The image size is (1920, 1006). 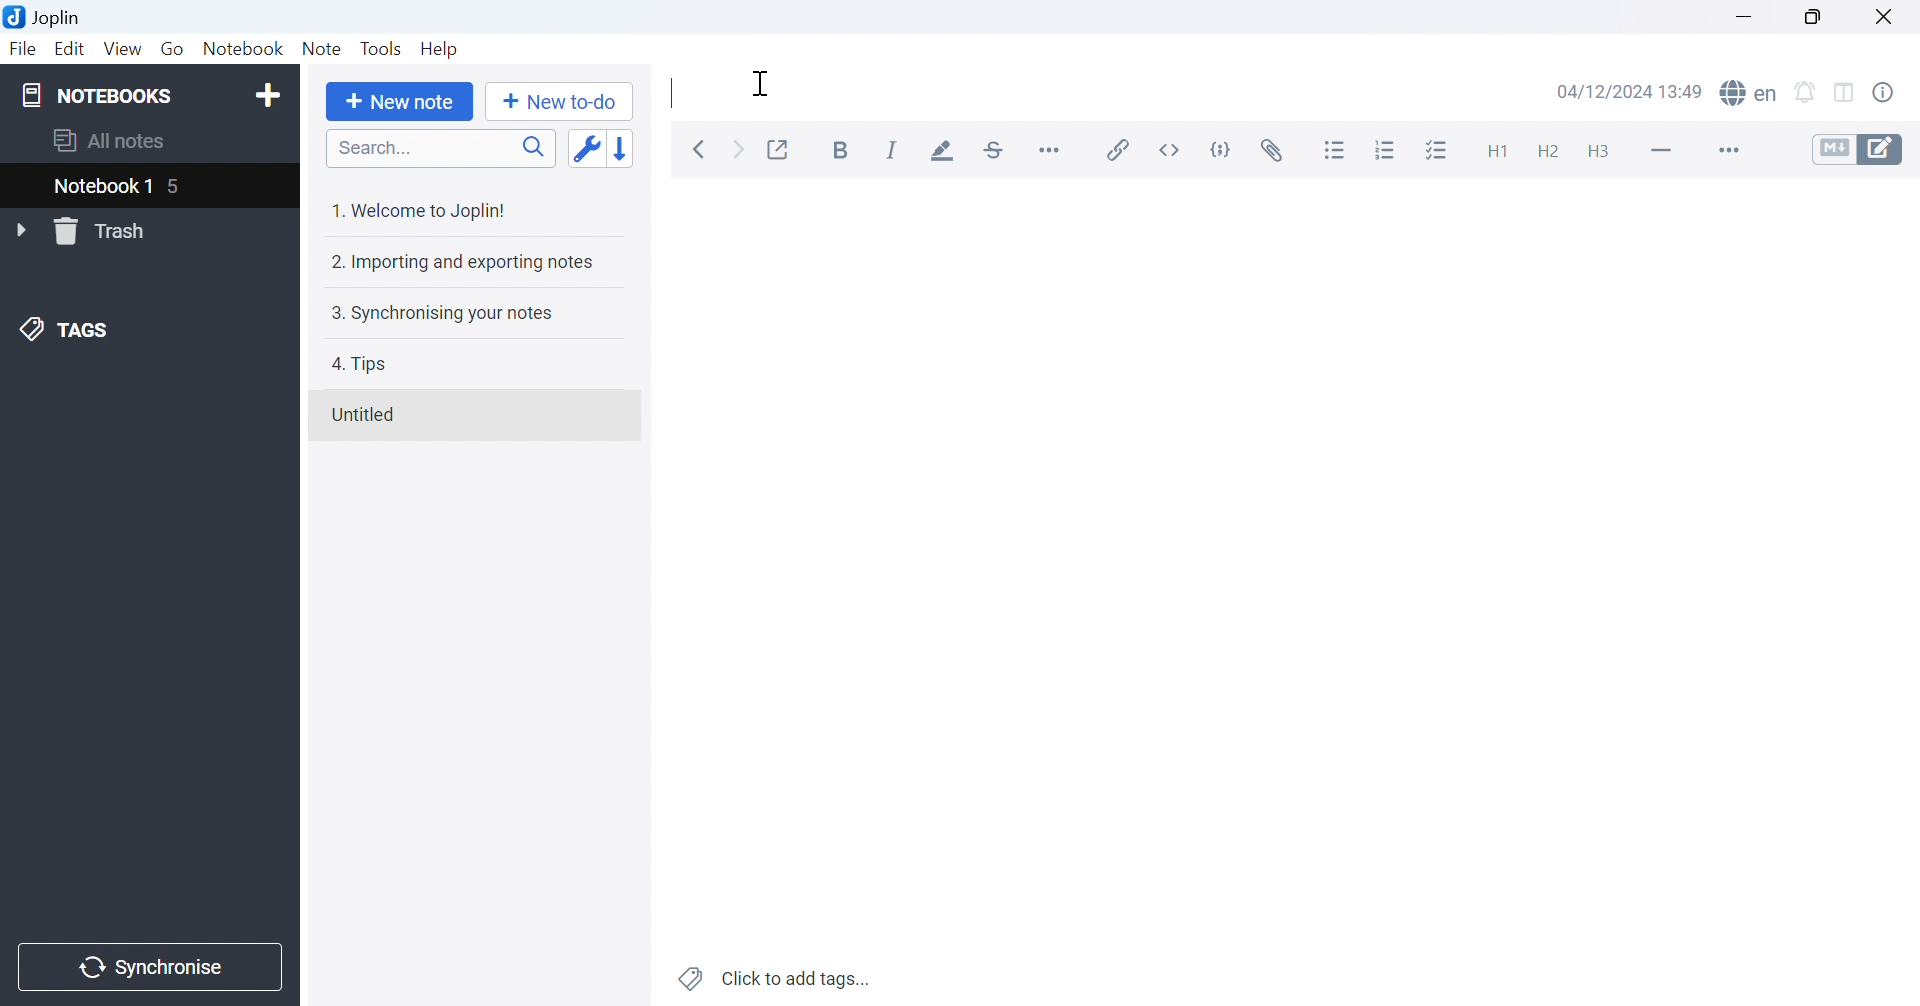 What do you see at coordinates (1894, 96) in the screenshot?
I see `Note properties` at bounding box center [1894, 96].